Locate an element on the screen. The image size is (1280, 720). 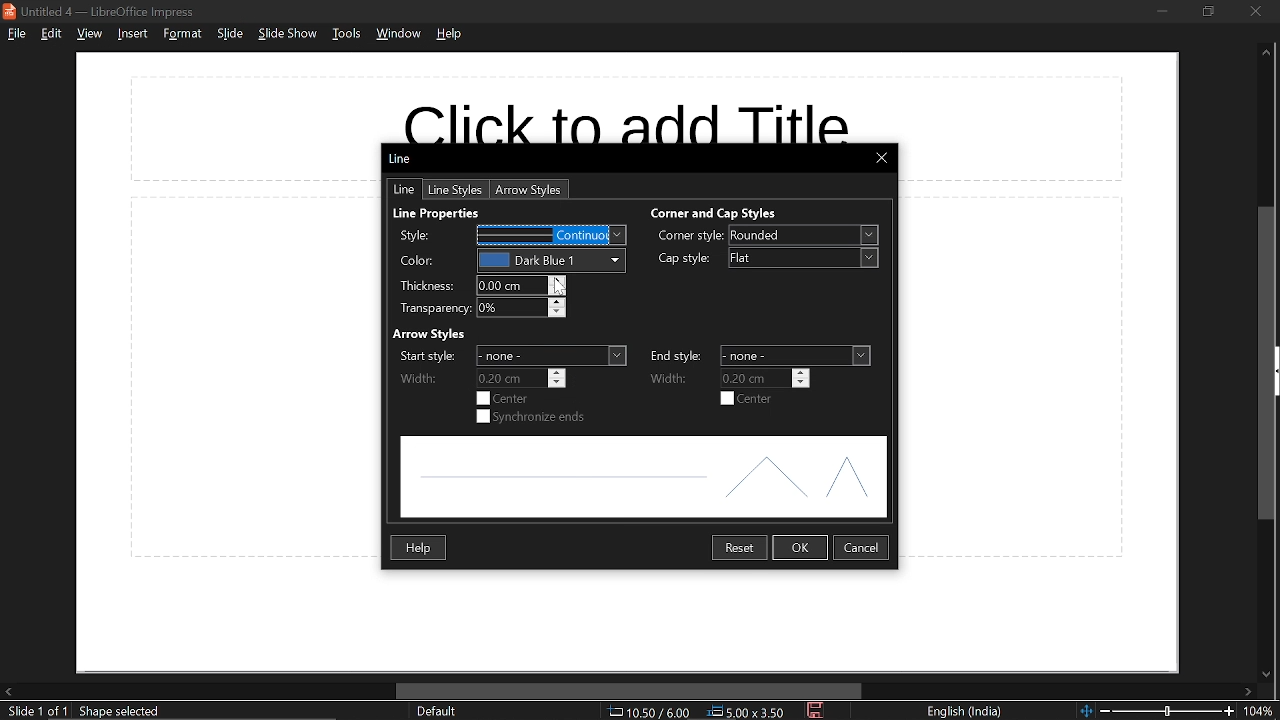
save is located at coordinates (815, 710).